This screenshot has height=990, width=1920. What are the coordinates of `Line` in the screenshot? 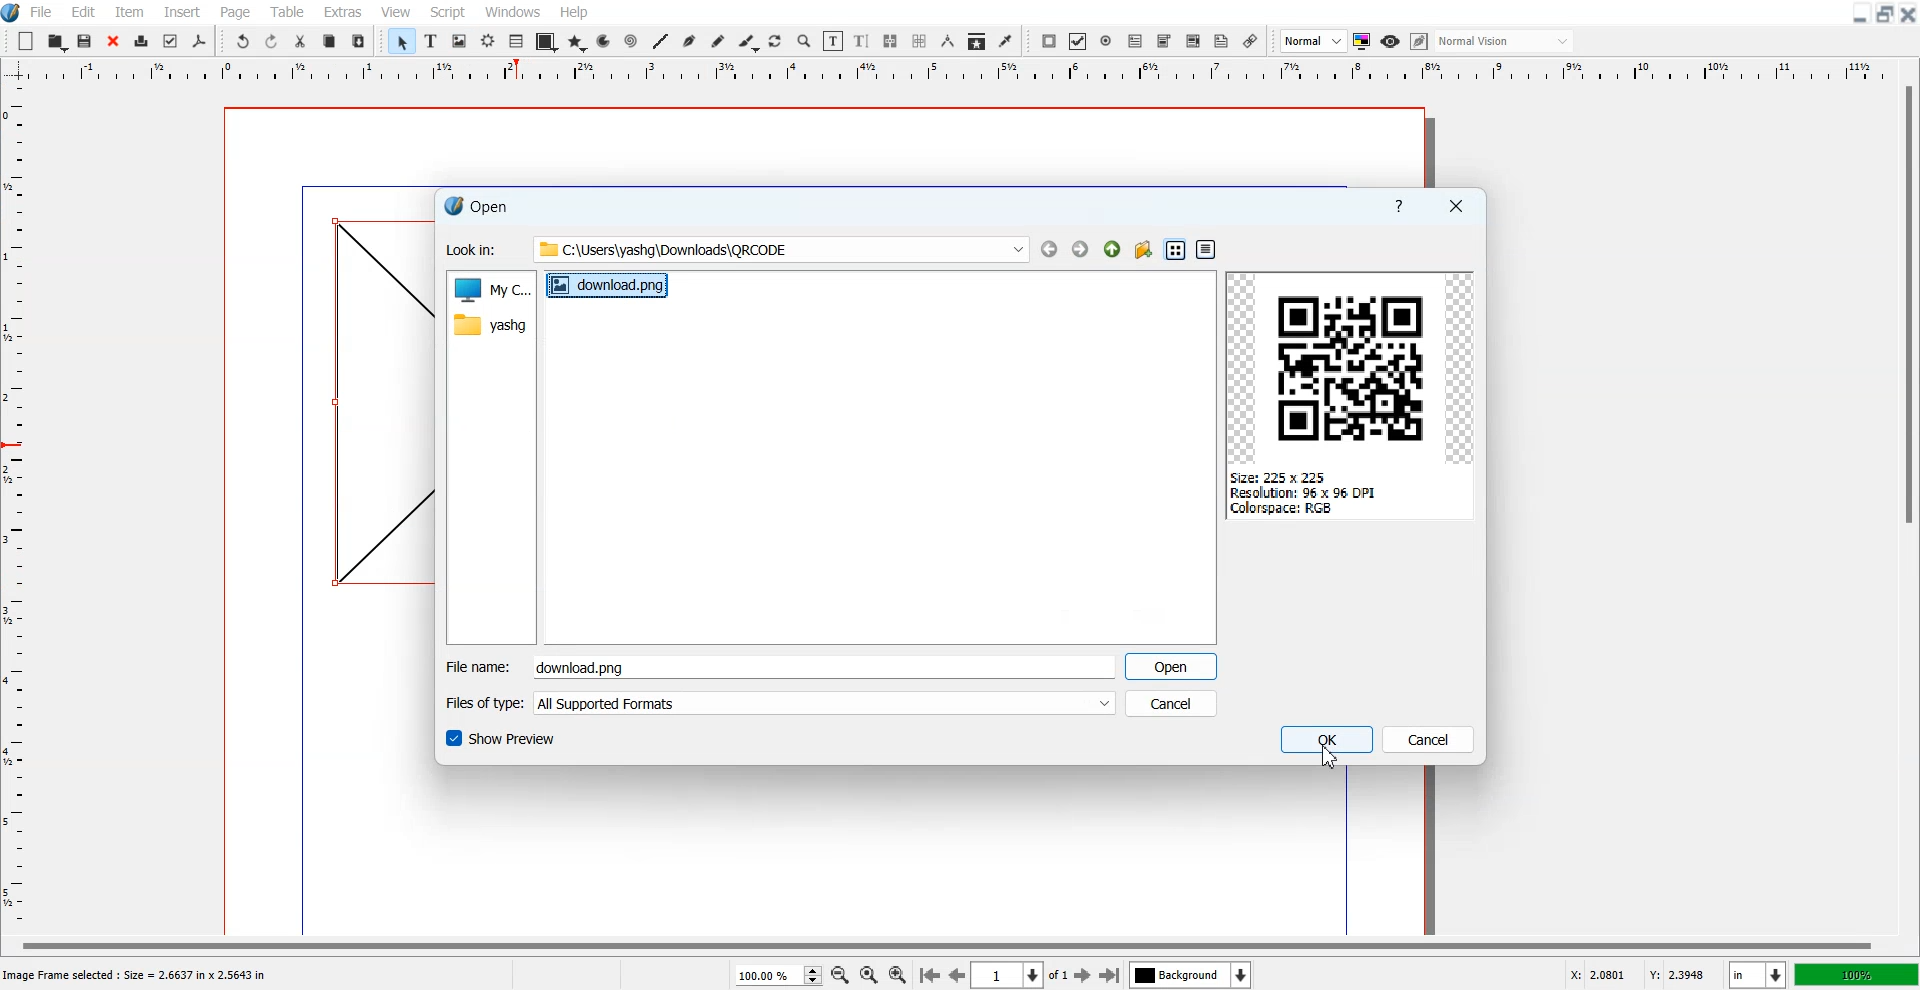 It's located at (661, 41).